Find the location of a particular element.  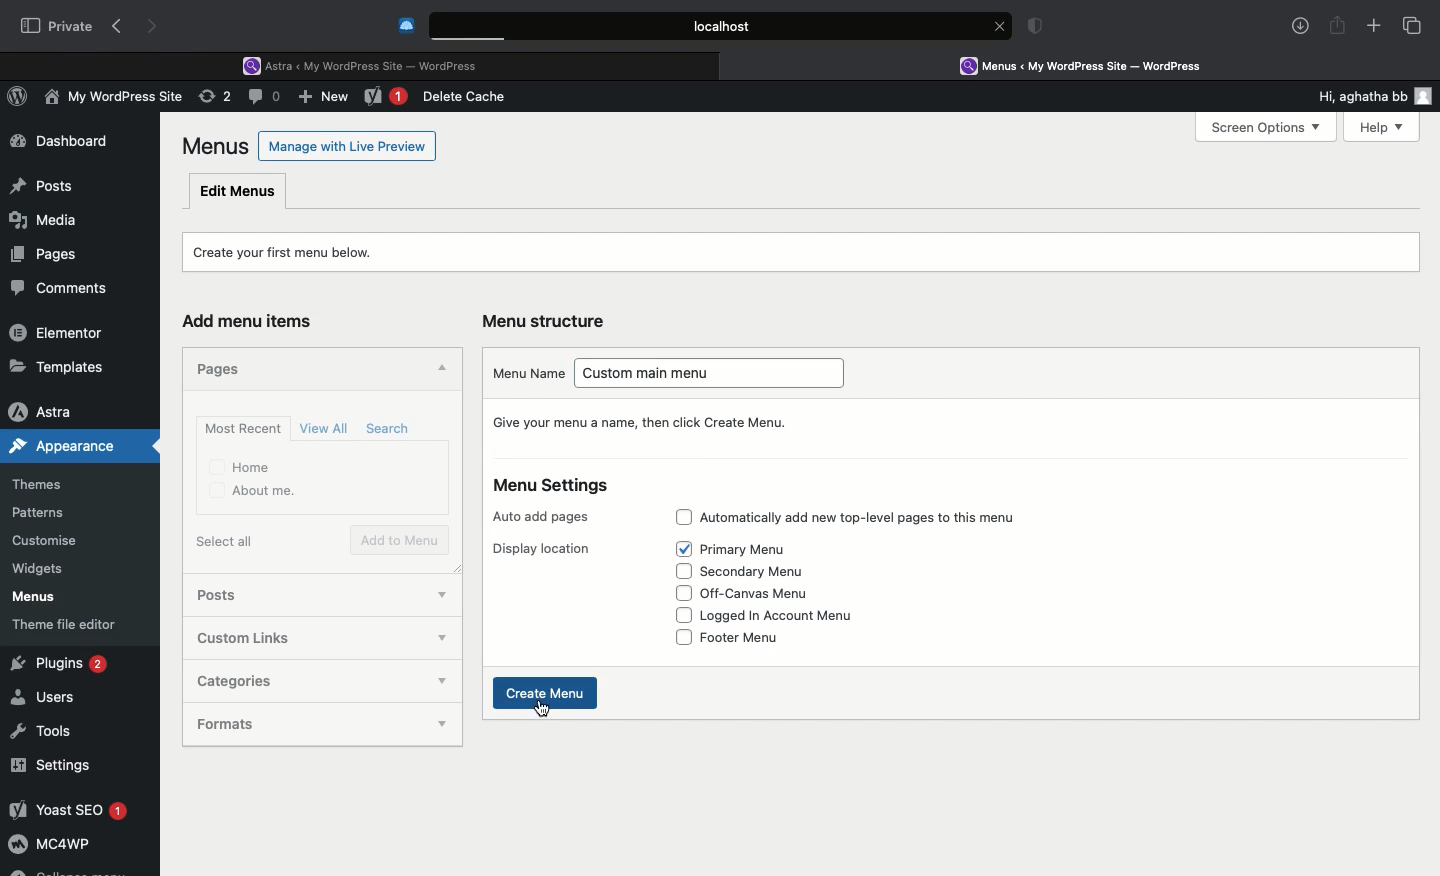

Media is located at coordinates (46, 217).